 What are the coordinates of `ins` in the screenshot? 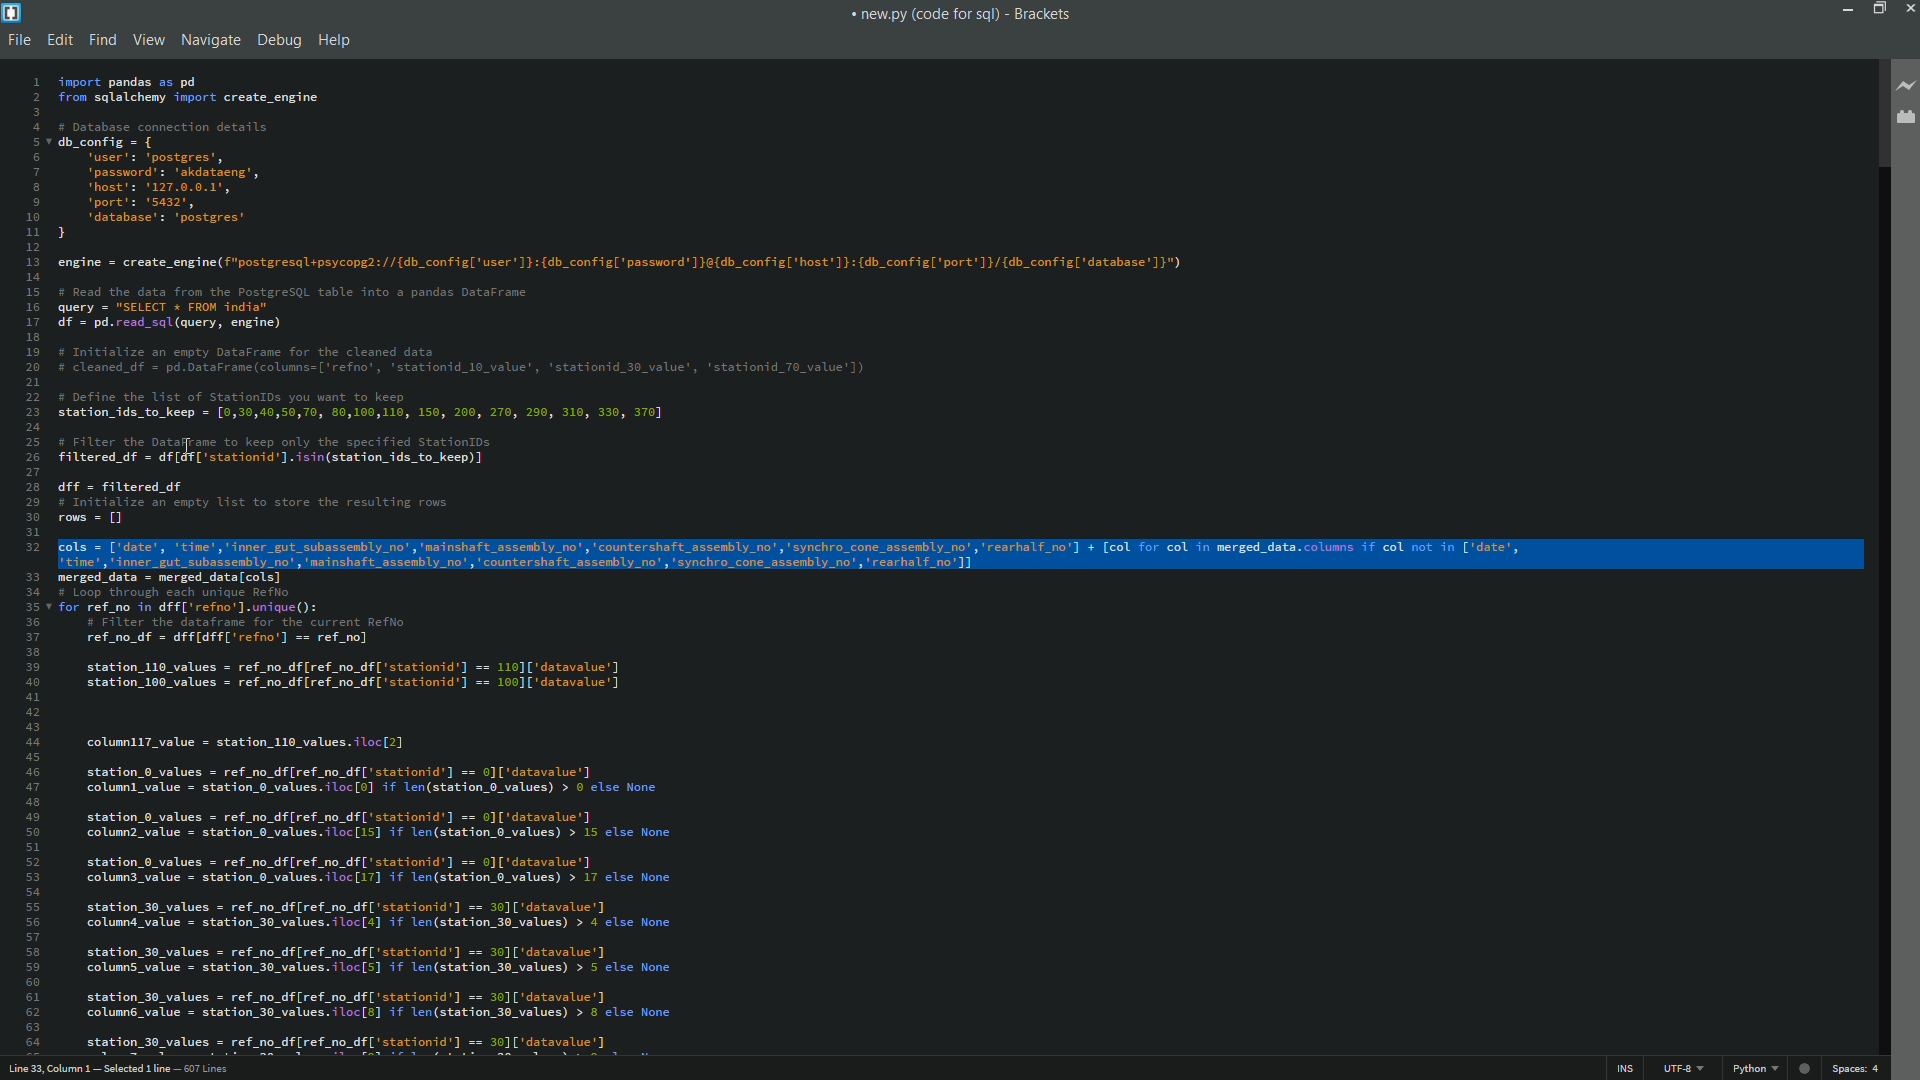 It's located at (1625, 1070).